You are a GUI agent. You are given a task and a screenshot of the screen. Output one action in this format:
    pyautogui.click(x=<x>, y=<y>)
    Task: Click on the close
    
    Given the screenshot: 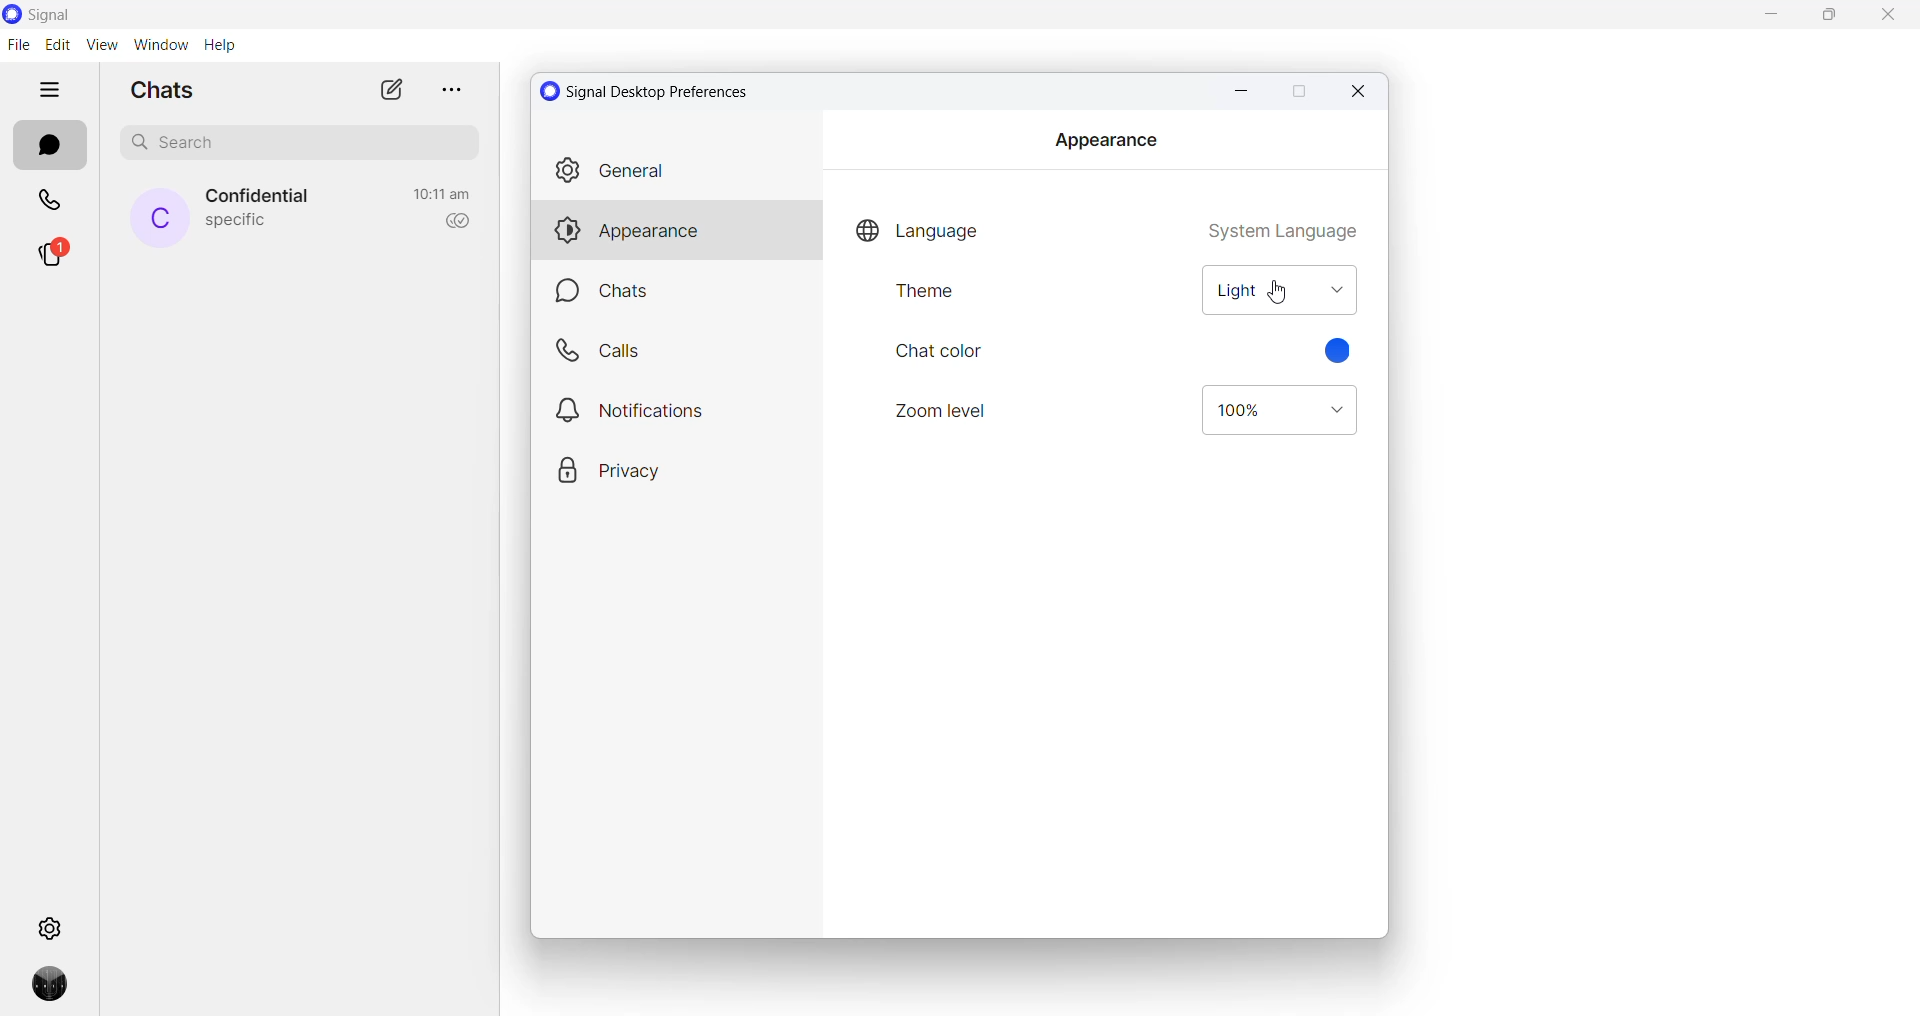 What is the action you would take?
    pyautogui.click(x=1887, y=18)
    